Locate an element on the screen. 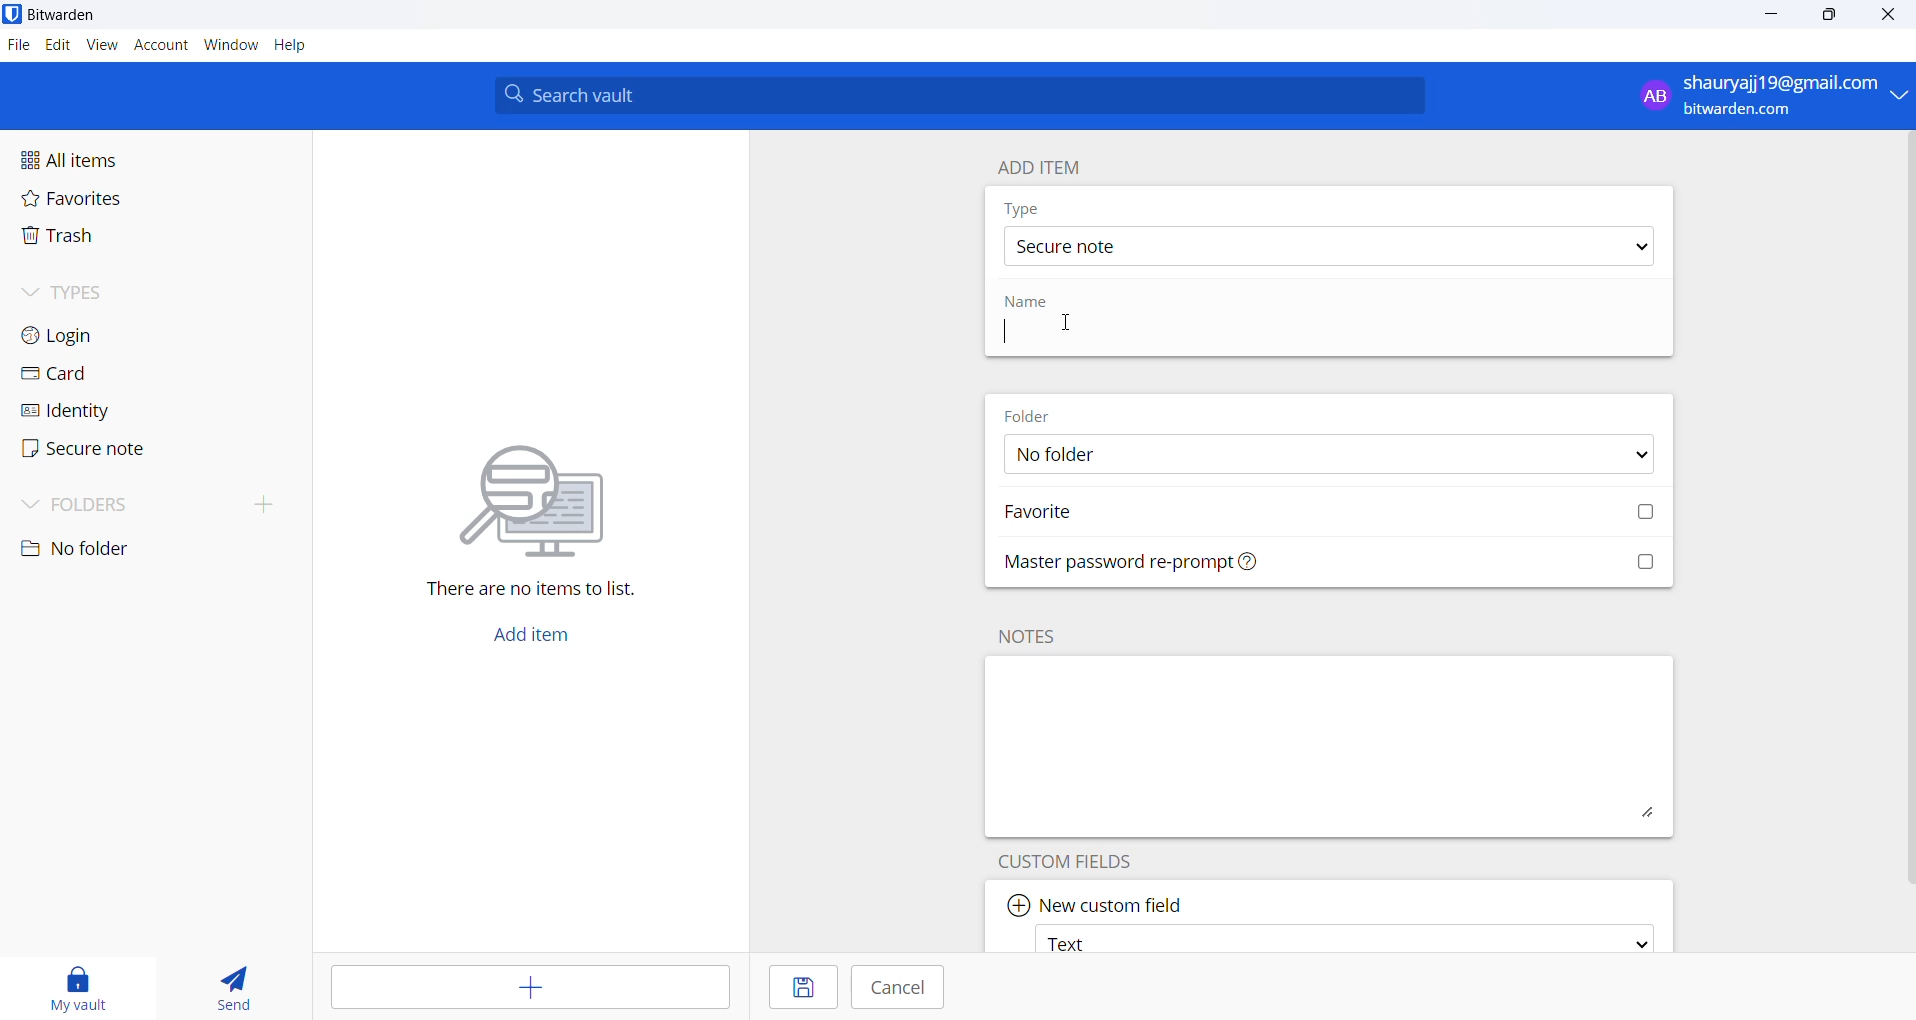 The image size is (1916, 1020). my vault is located at coordinates (86, 984).